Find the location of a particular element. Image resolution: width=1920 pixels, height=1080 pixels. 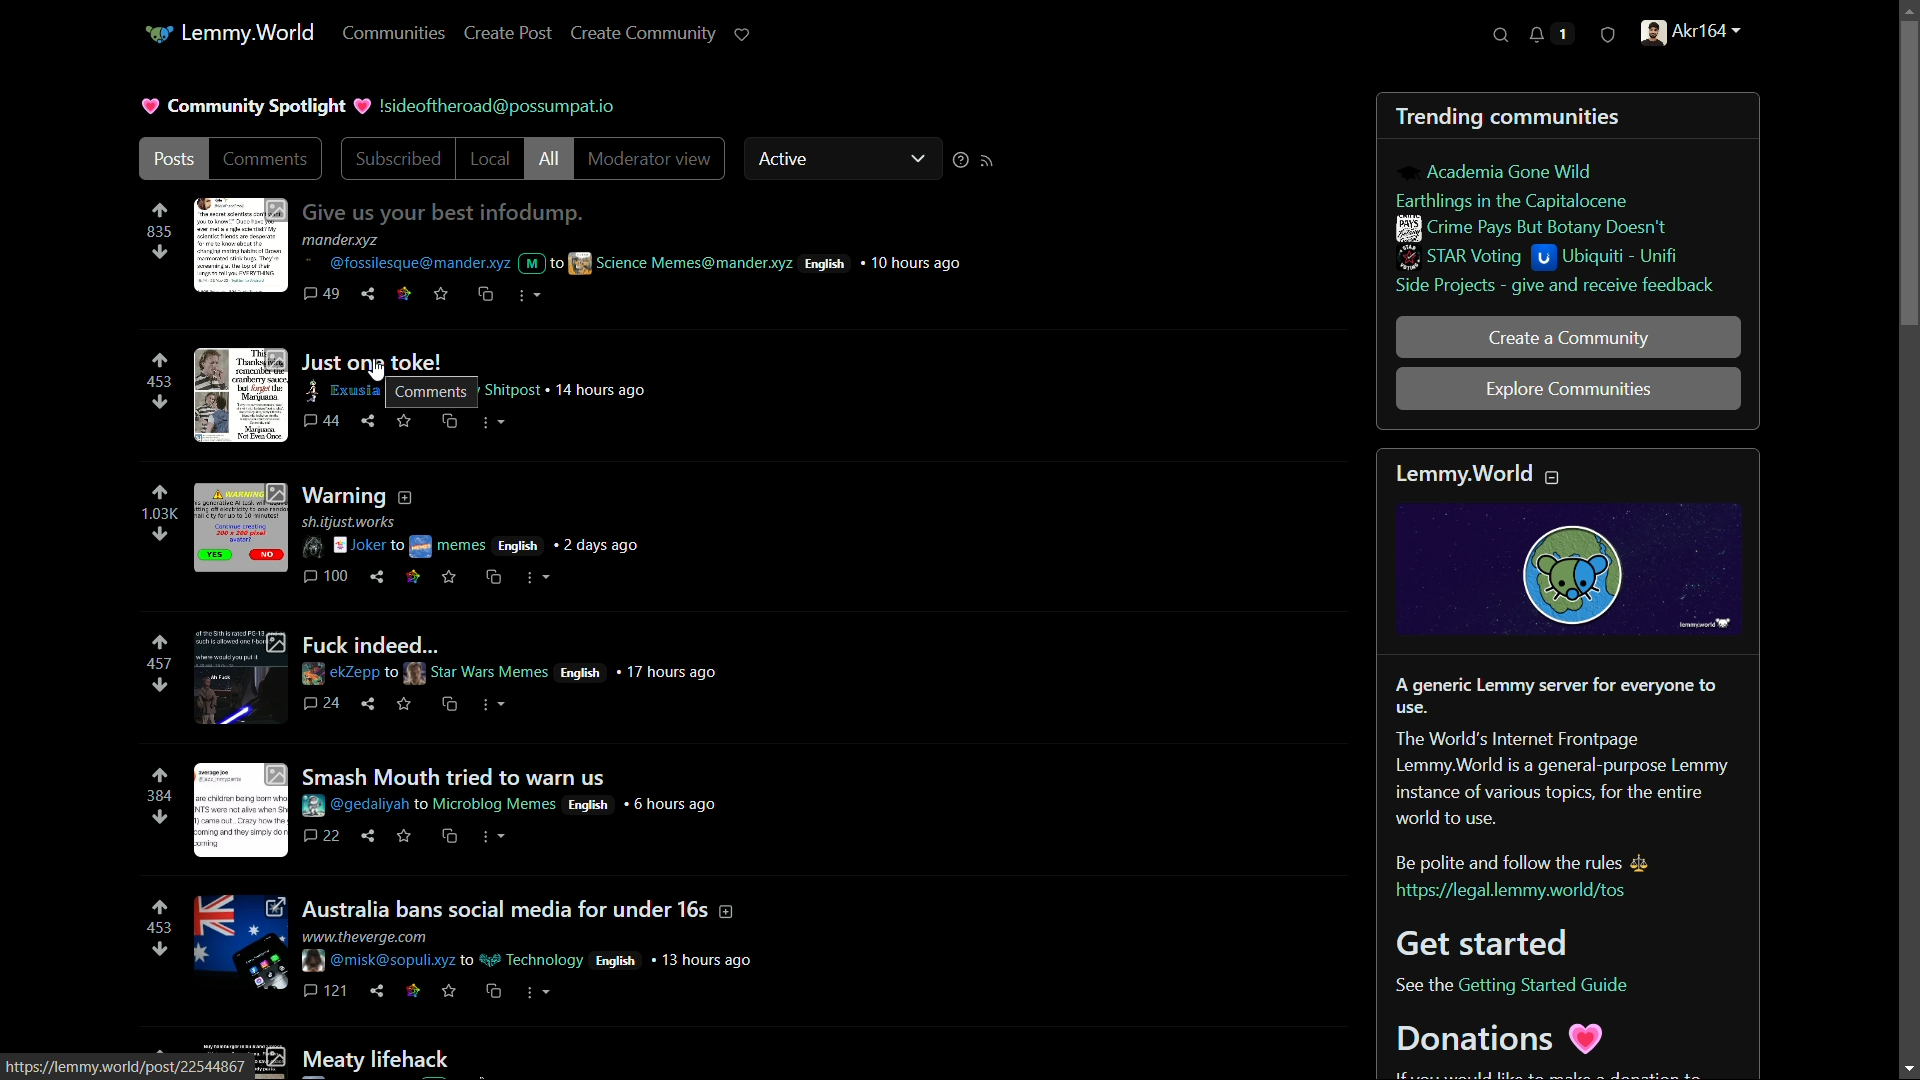

akr164 is located at coordinates (1691, 34).